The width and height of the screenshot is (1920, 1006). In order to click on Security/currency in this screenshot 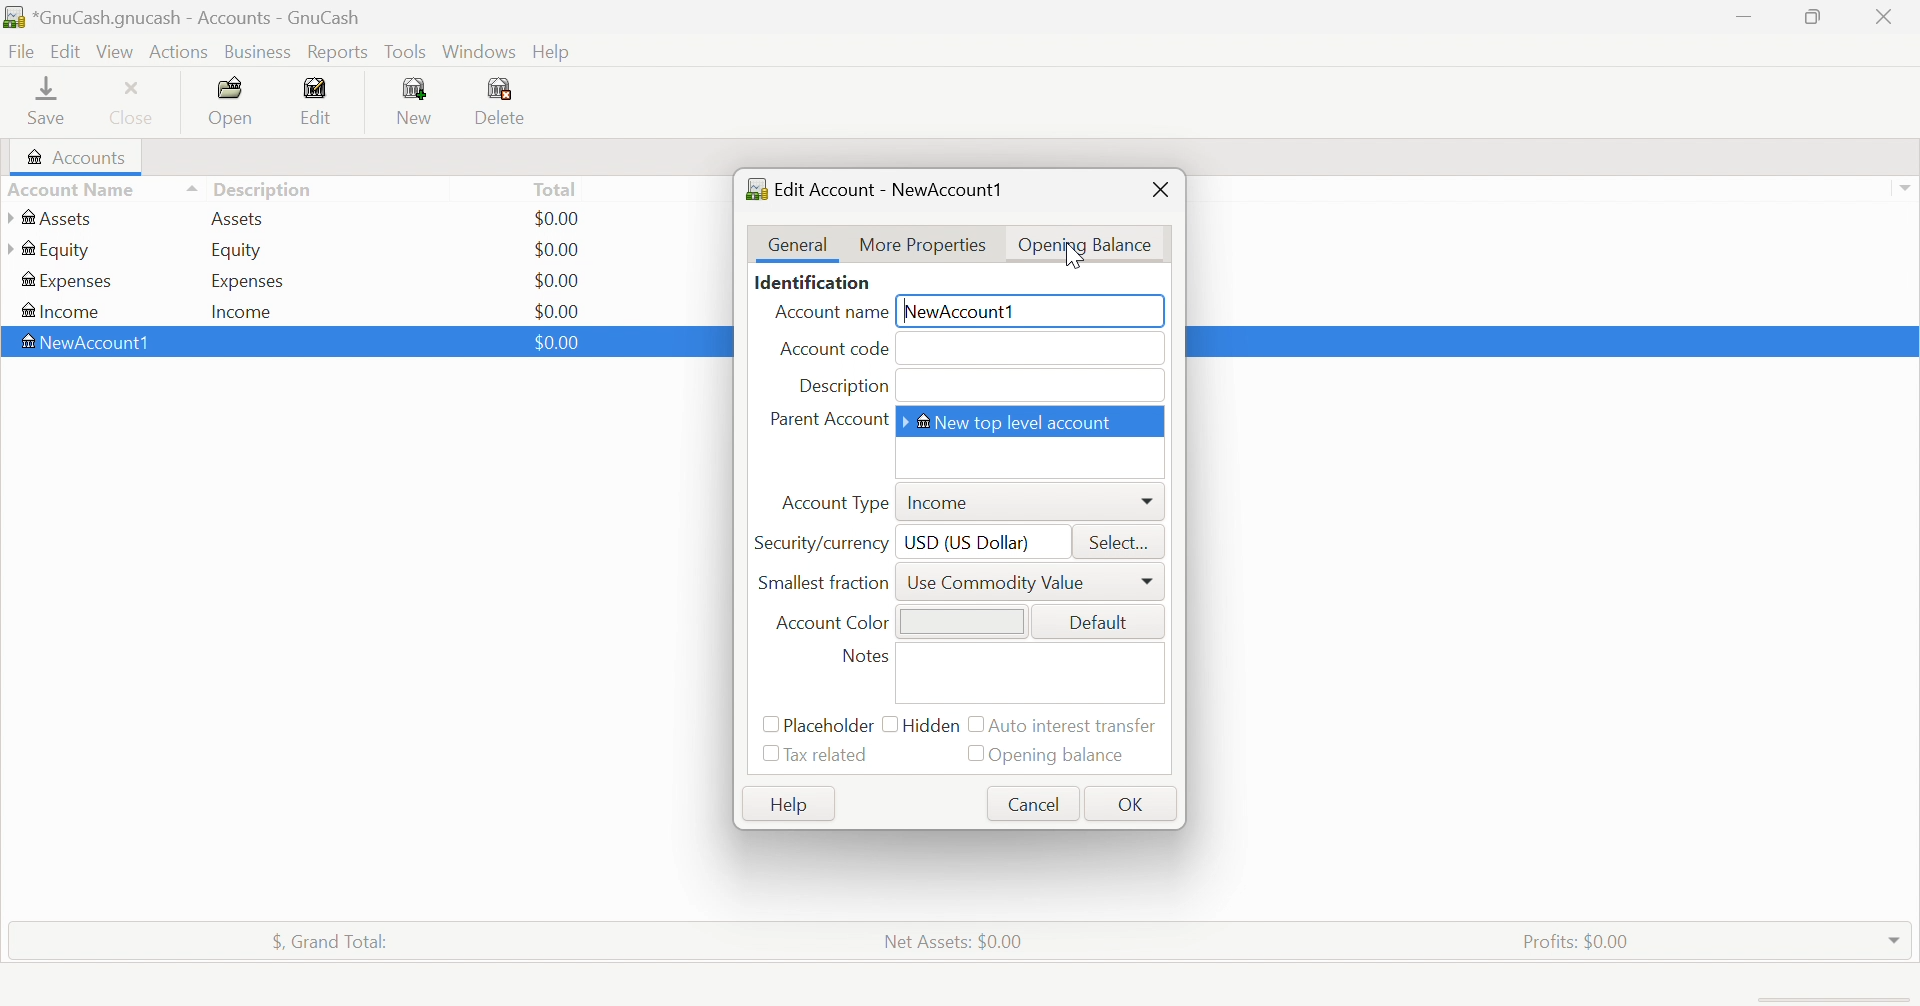, I will do `click(820, 543)`.